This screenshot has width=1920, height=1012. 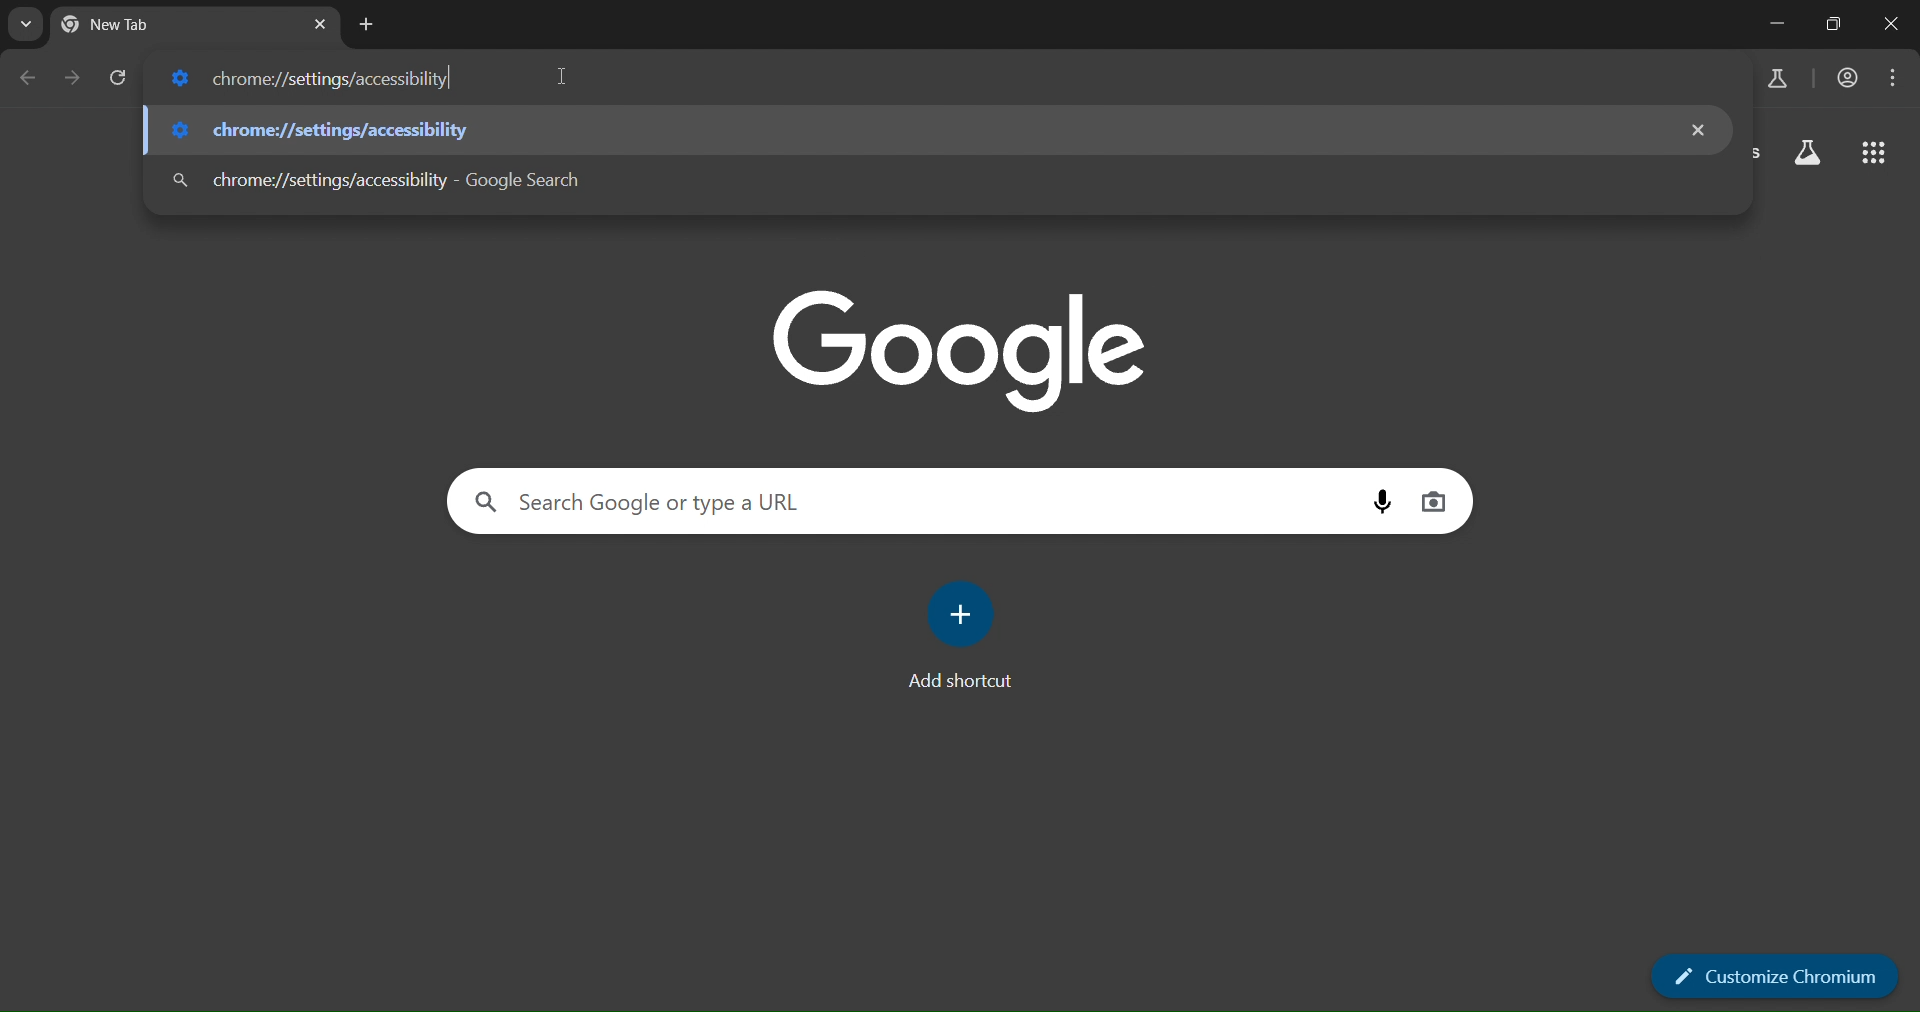 What do you see at coordinates (391, 181) in the screenshot?
I see `chrome://settings/accessibility` at bounding box center [391, 181].